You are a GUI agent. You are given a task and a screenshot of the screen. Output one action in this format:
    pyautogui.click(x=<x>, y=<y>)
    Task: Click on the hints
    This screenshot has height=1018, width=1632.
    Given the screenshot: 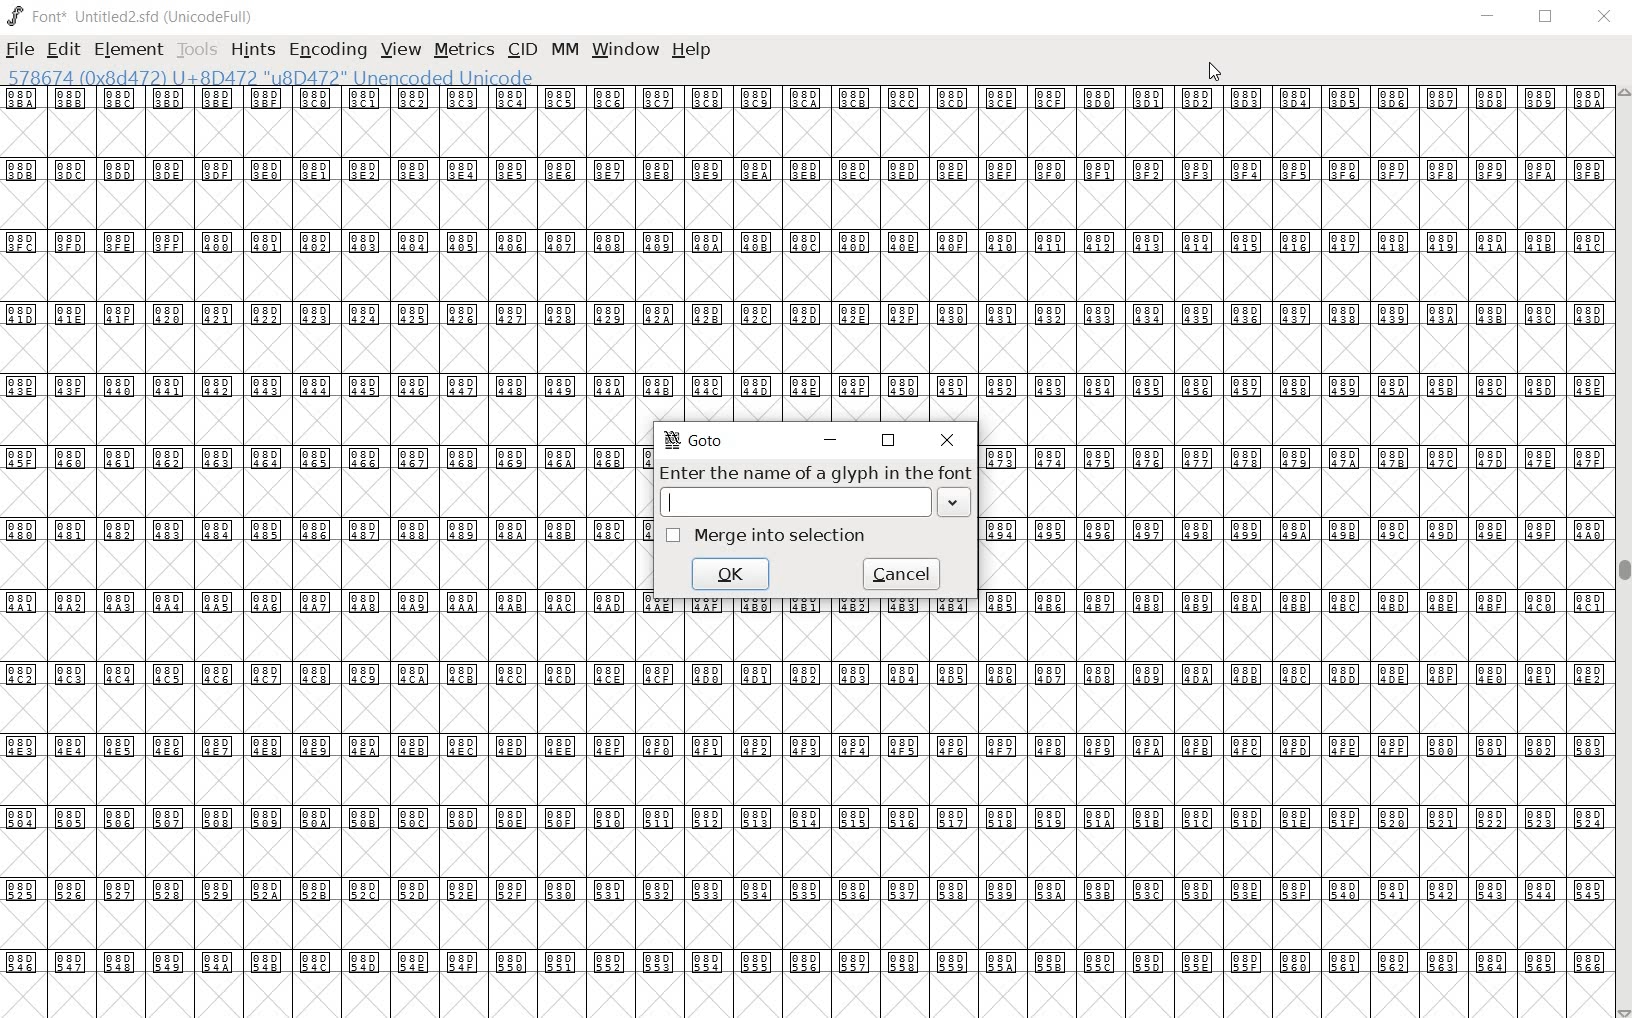 What is the action you would take?
    pyautogui.click(x=251, y=52)
    